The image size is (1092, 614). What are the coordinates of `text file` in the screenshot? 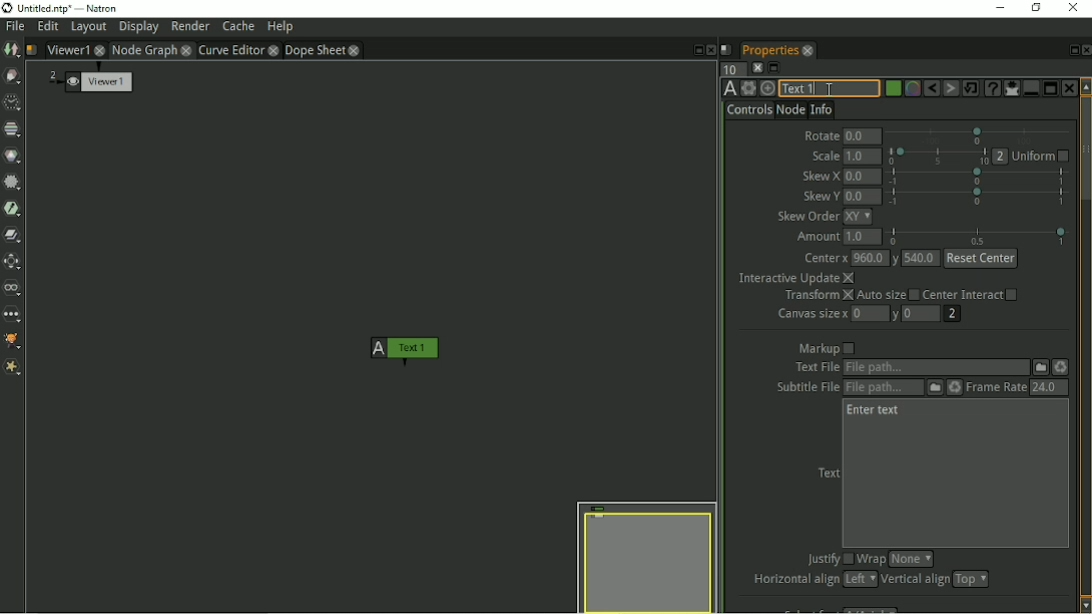 It's located at (816, 366).